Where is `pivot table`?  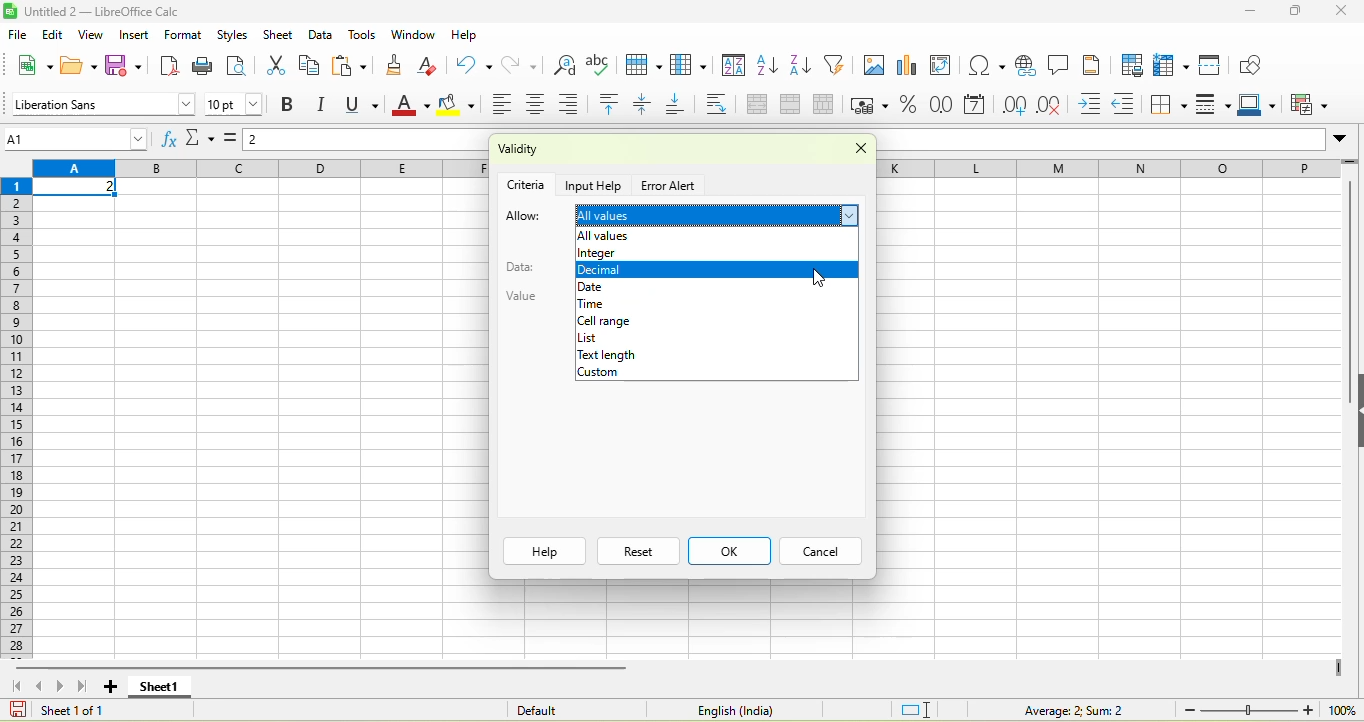 pivot table is located at coordinates (946, 67).